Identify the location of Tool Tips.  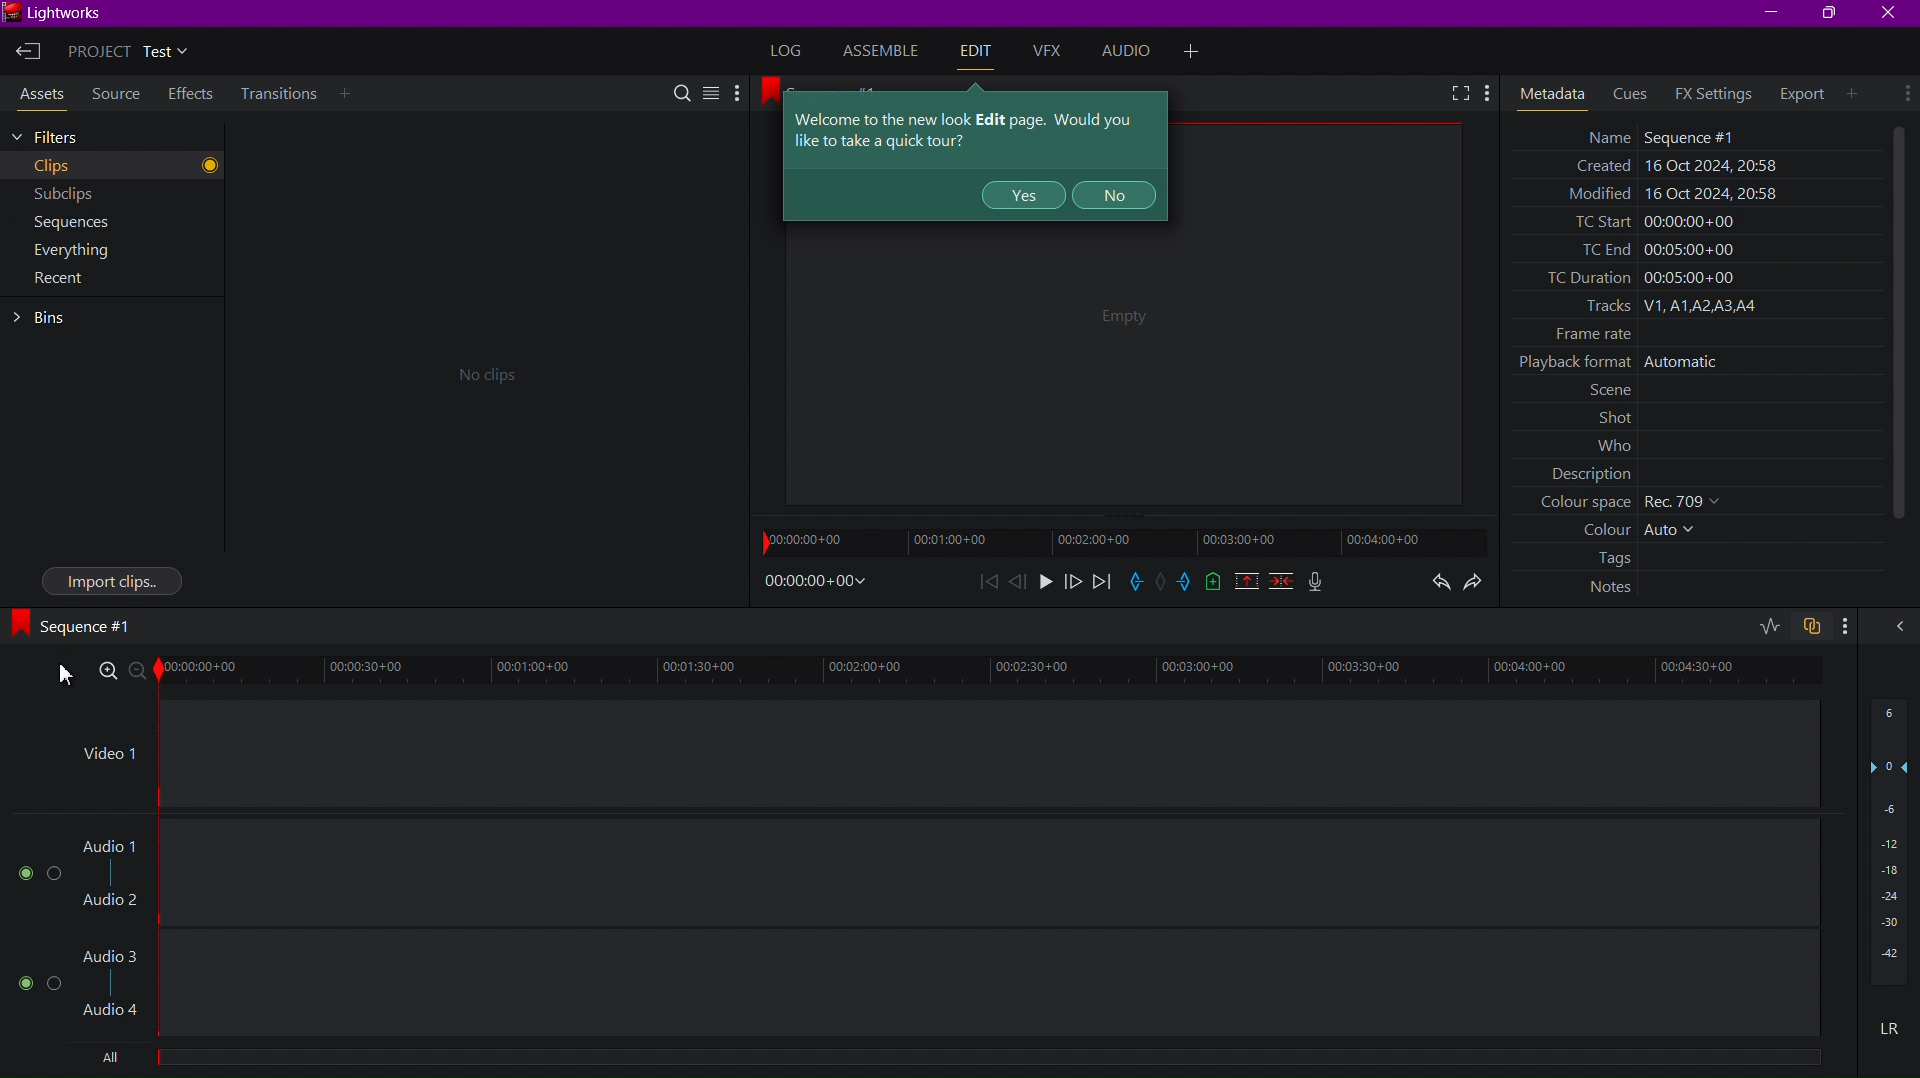
(968, 127).